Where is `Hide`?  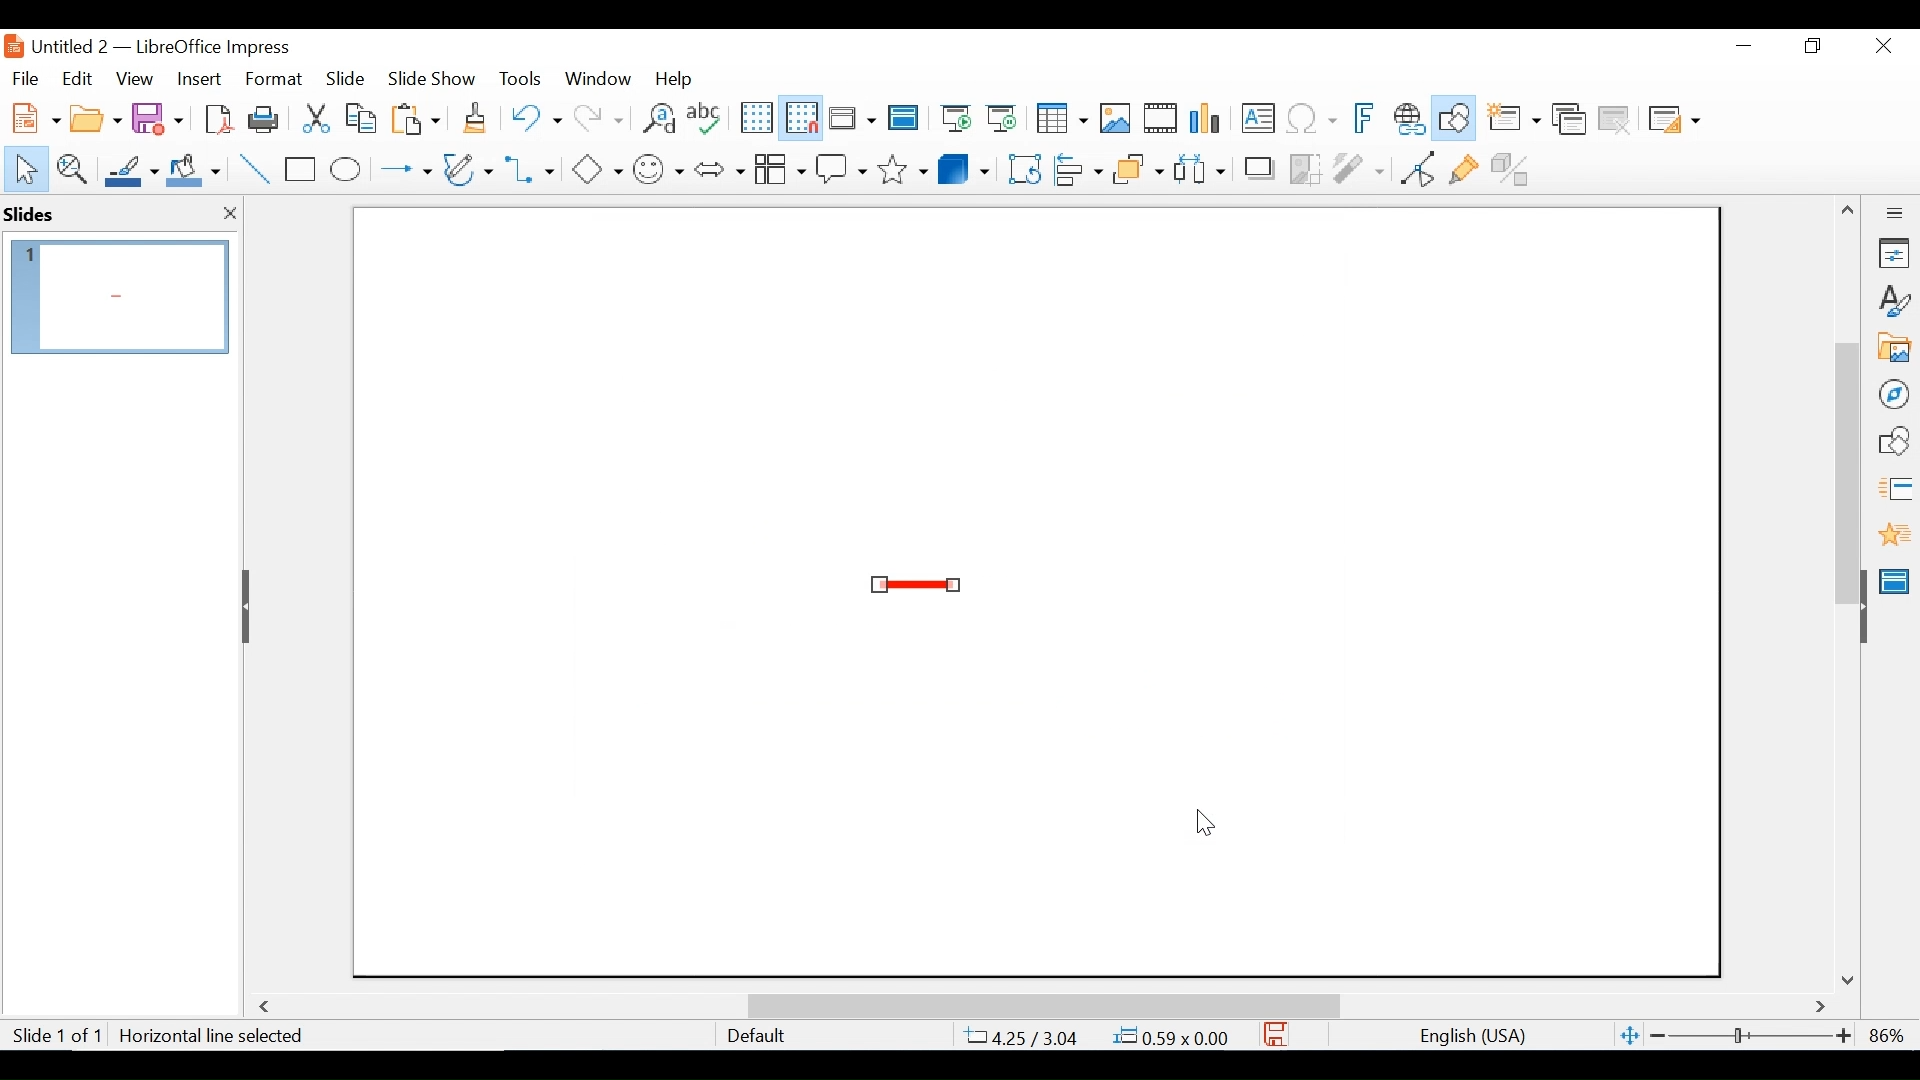
Hide is located at coordinates (249, 606).